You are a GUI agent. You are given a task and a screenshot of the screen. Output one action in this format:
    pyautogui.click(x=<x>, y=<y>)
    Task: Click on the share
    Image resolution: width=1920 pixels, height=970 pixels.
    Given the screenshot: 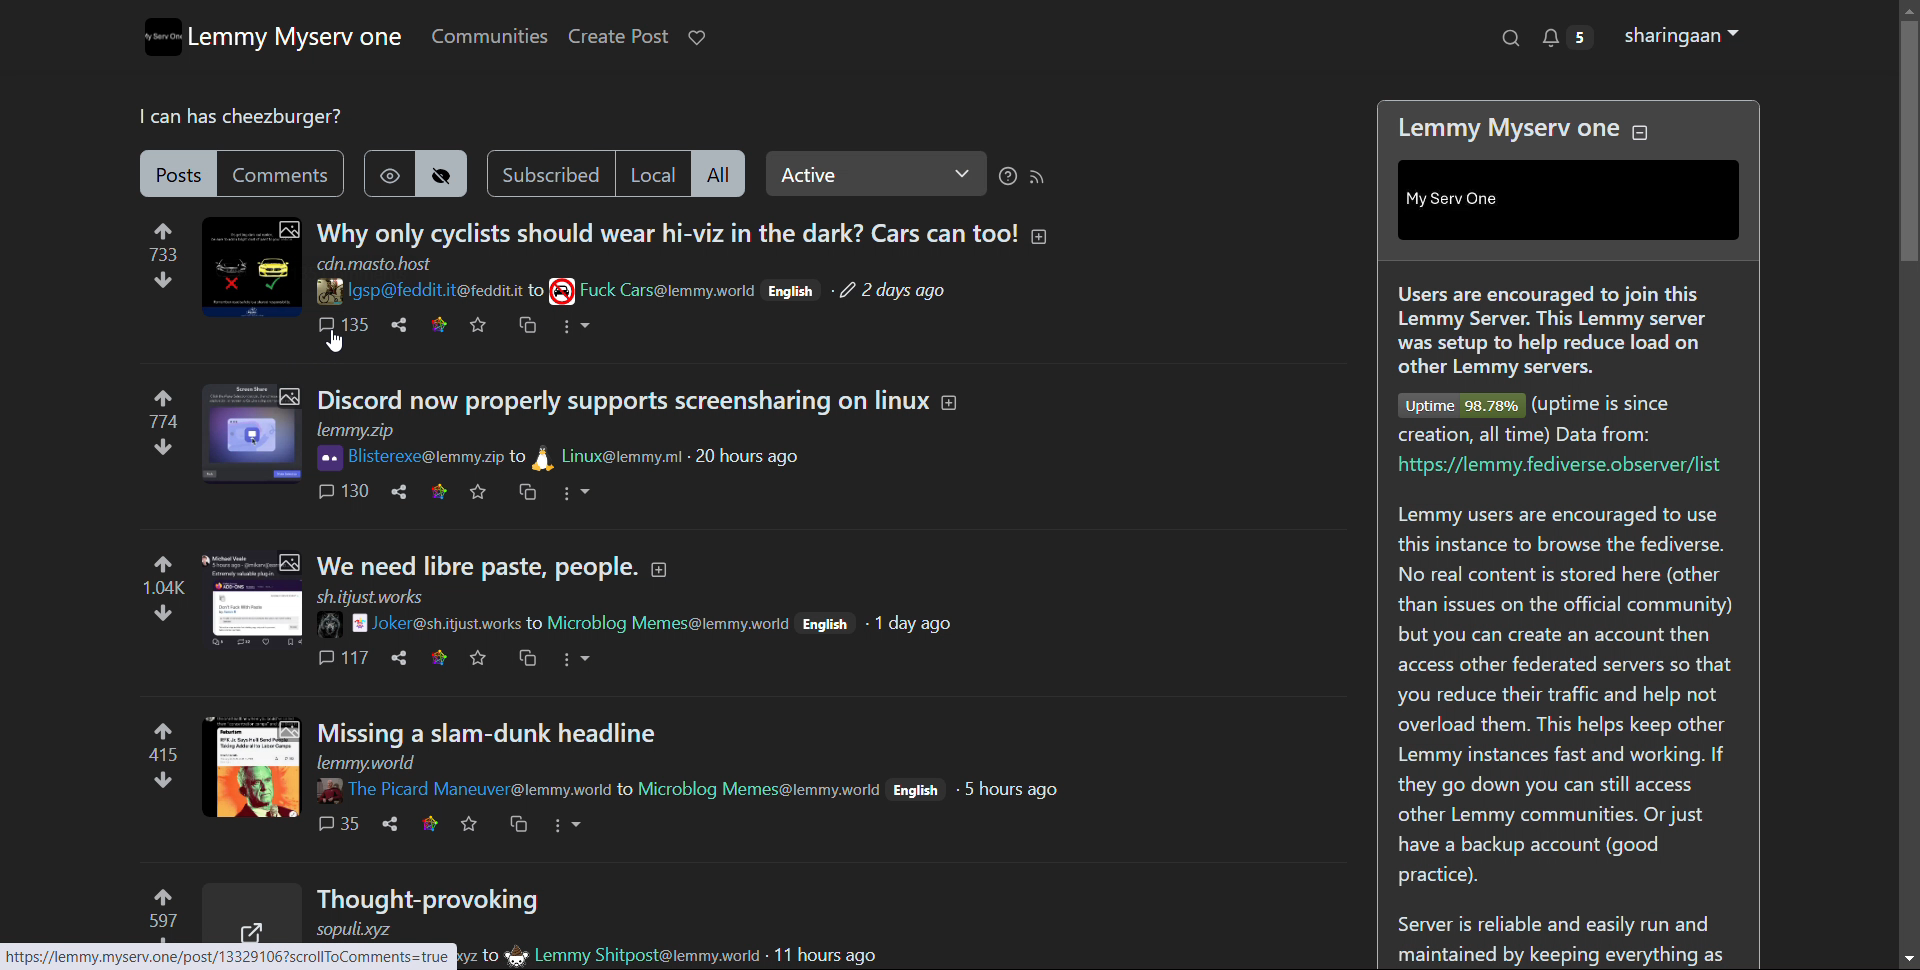 What is the action you would take?
    pyautogui.click(x=398, y=326)
    